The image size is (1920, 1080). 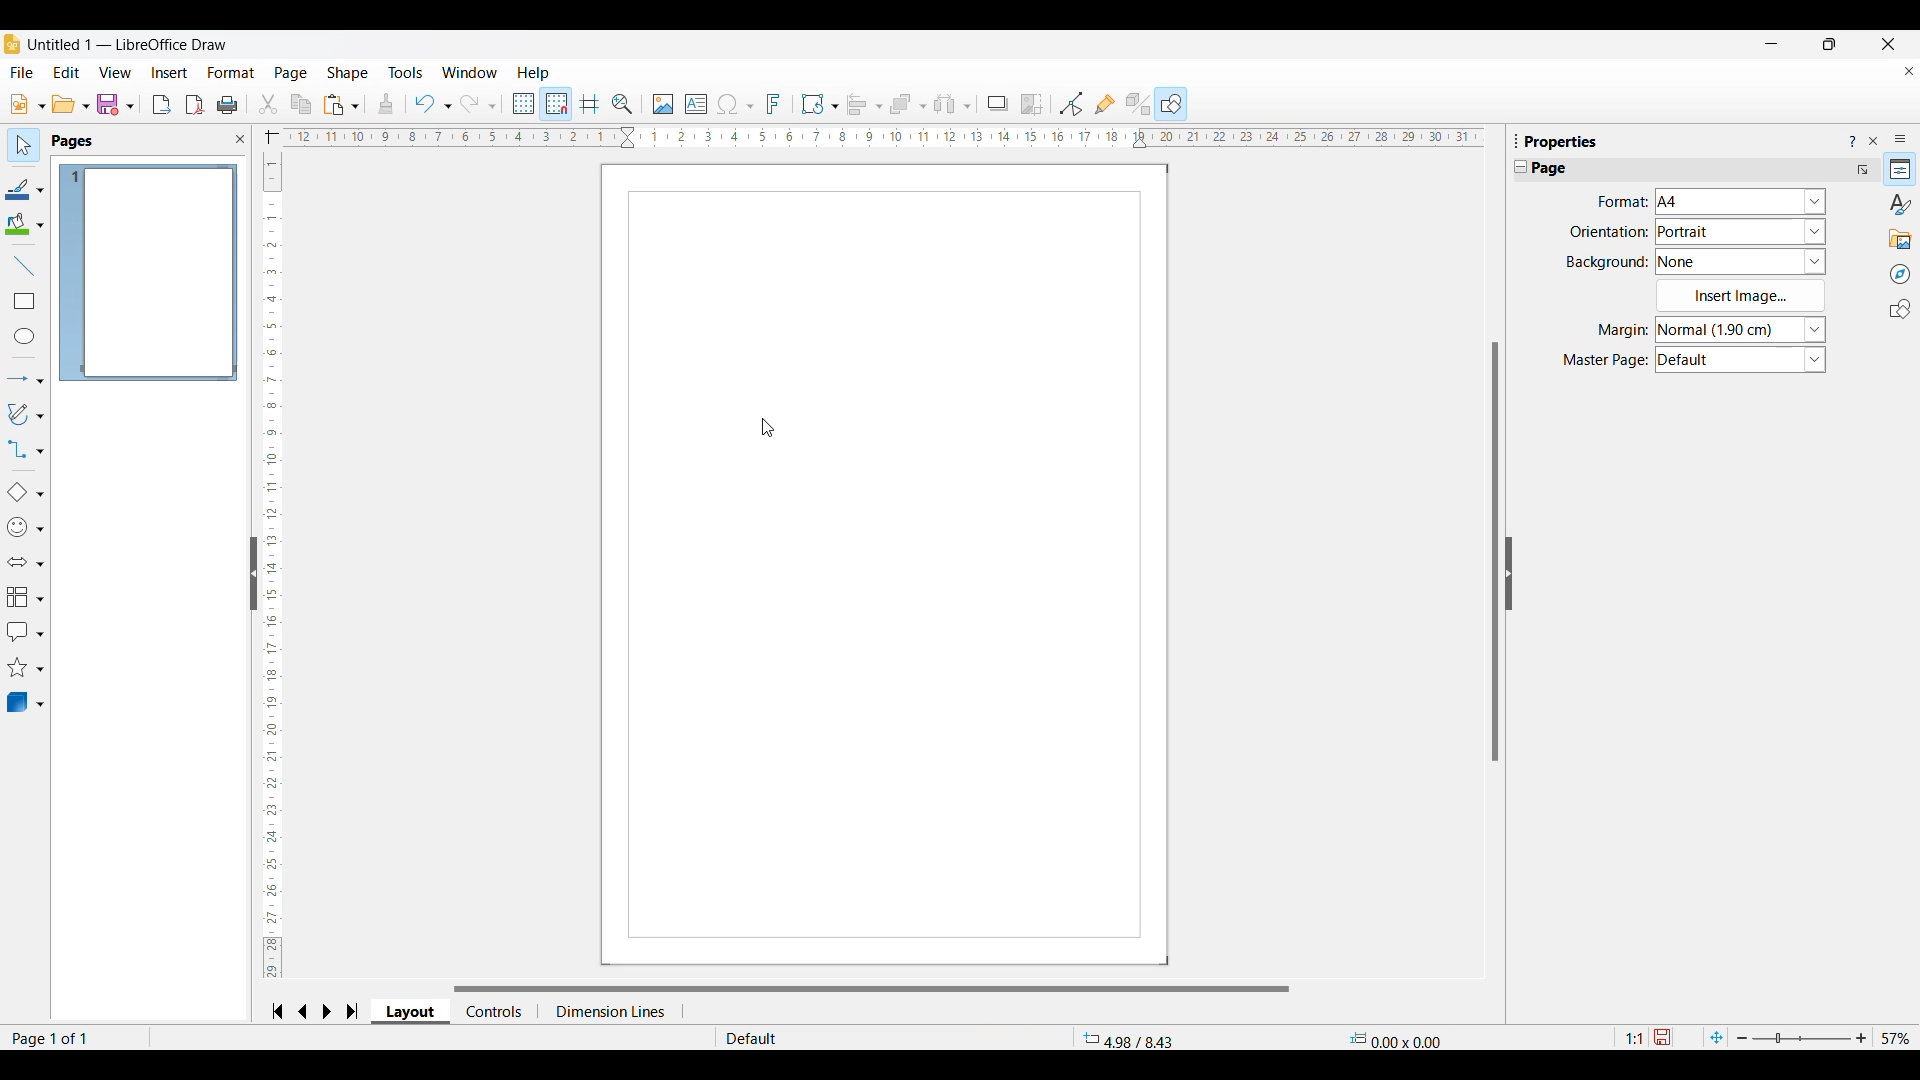 I want to click on Fill color options, so click(x=24, y=224).